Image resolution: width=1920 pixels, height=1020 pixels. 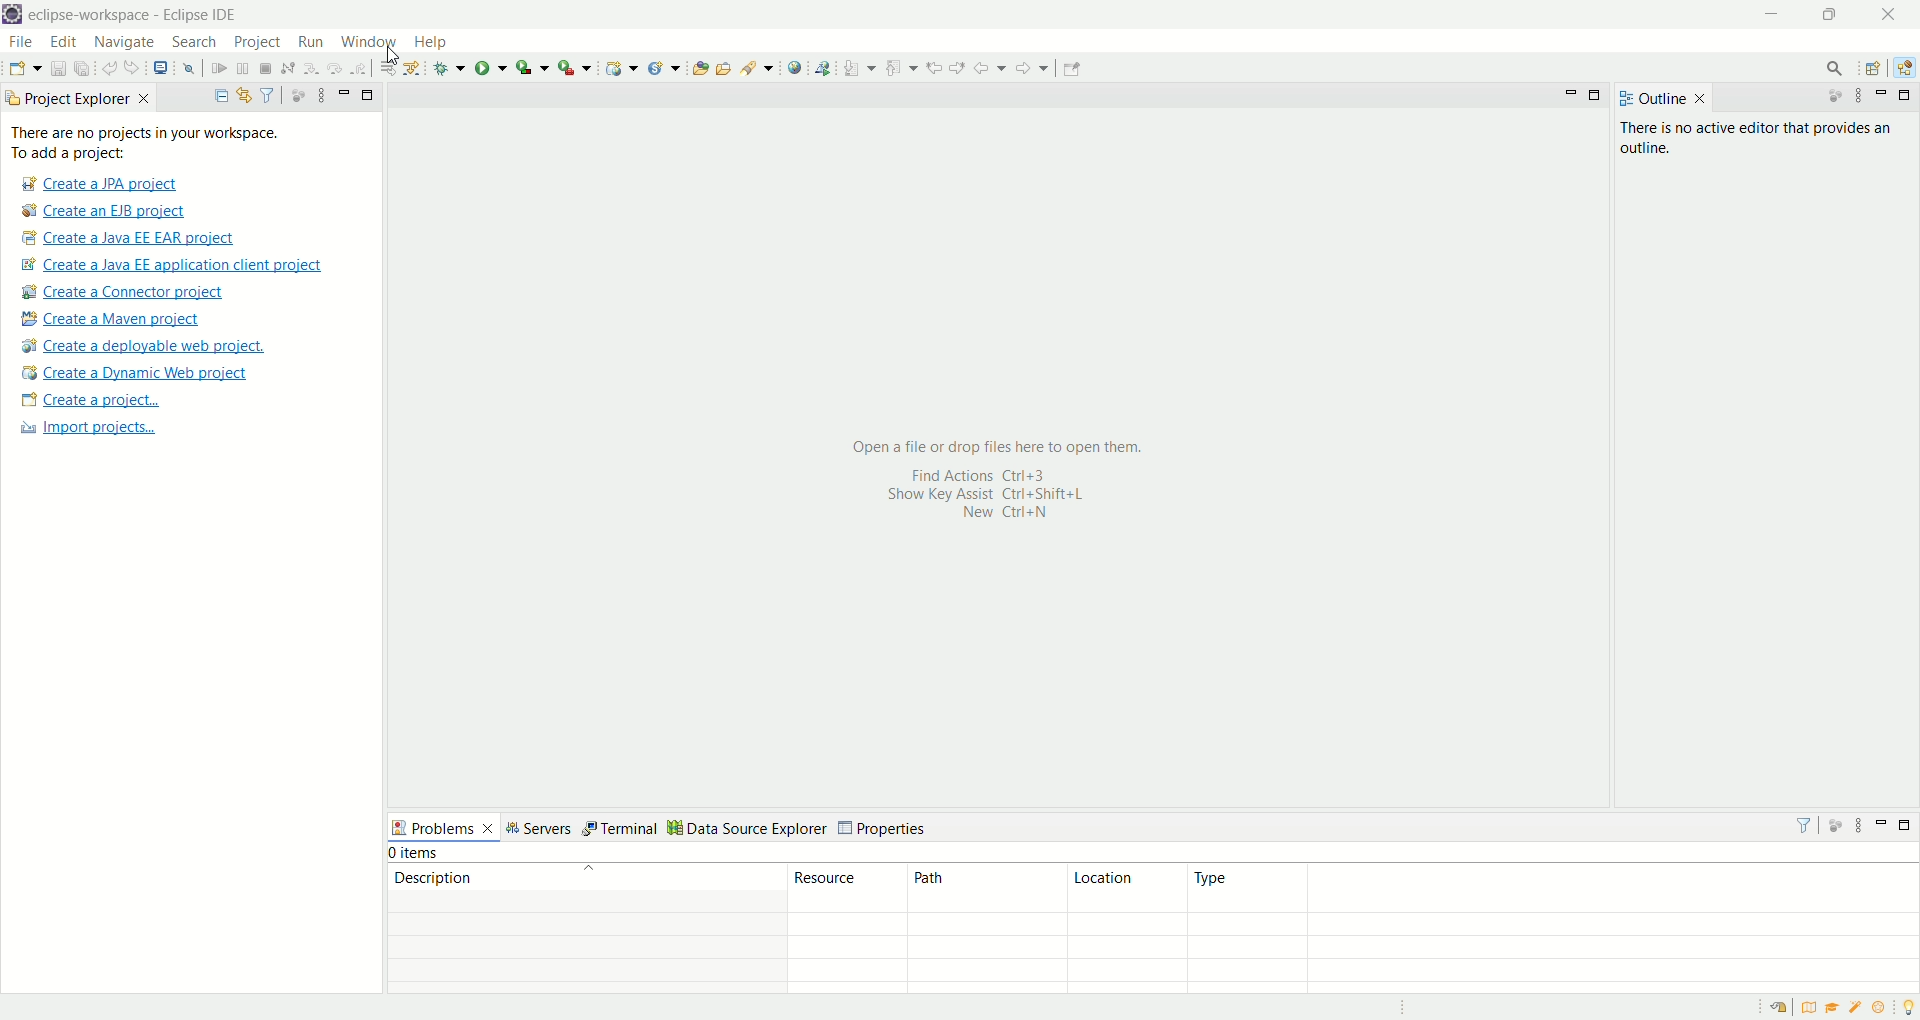 What do you see at coordinates (88, 401) in the screenshot?
I see `create a project` at bounding box center [88, 401].